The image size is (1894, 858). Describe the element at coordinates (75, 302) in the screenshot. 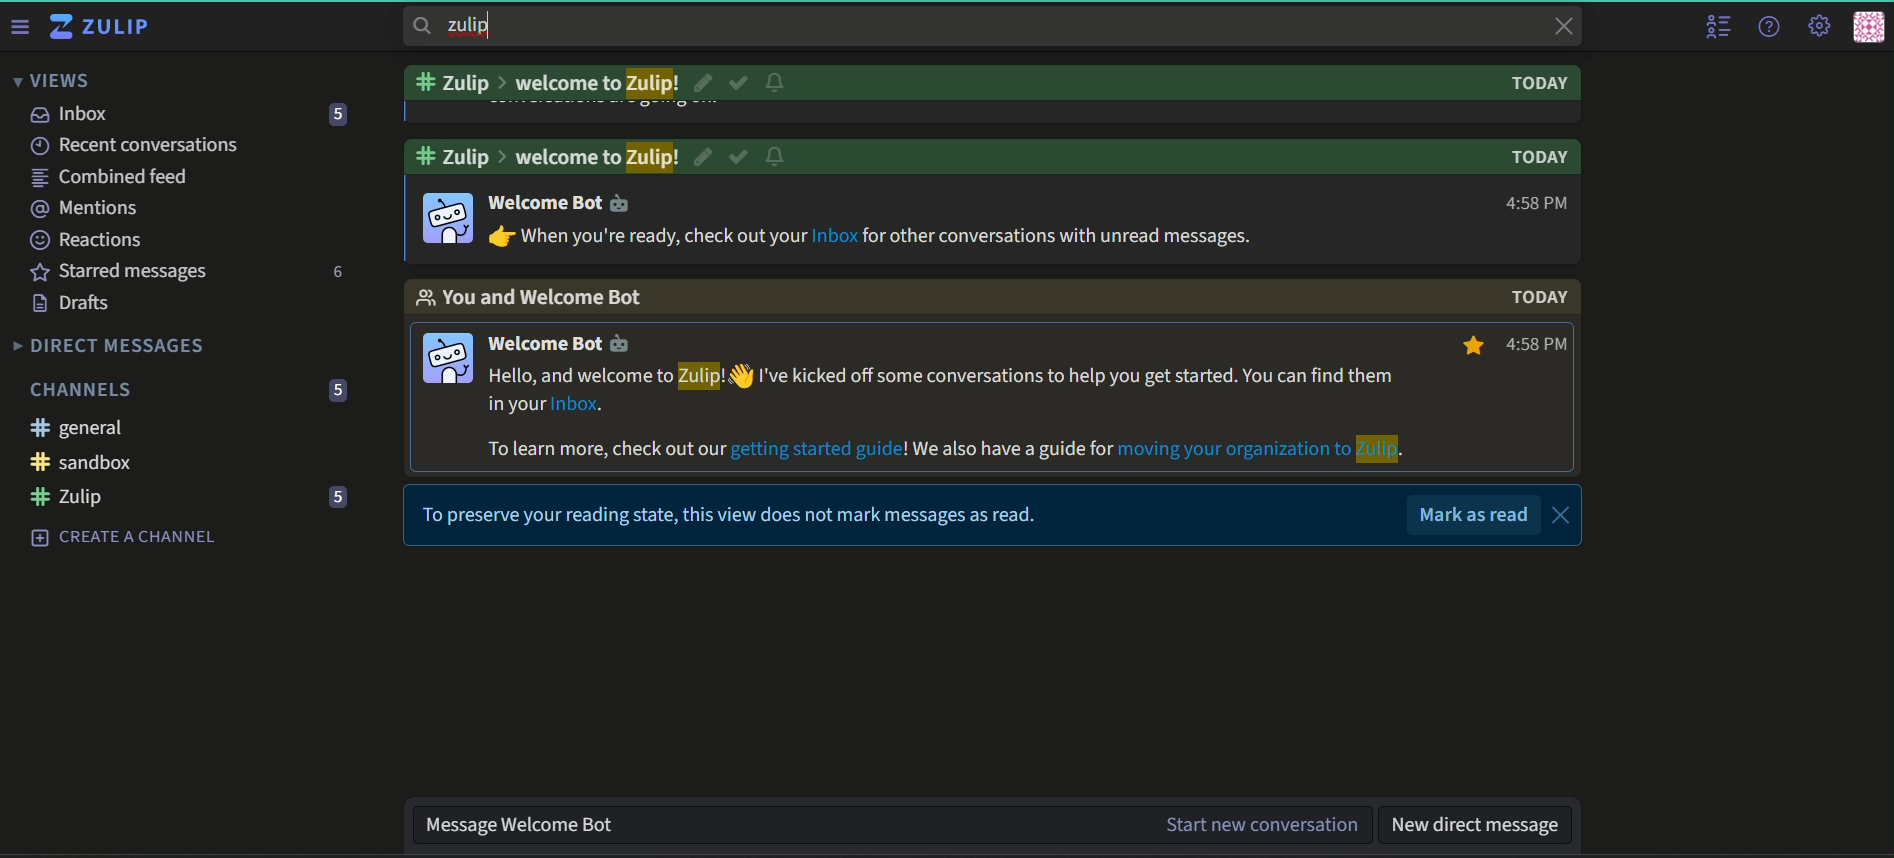

I see `Drafts` at that location.